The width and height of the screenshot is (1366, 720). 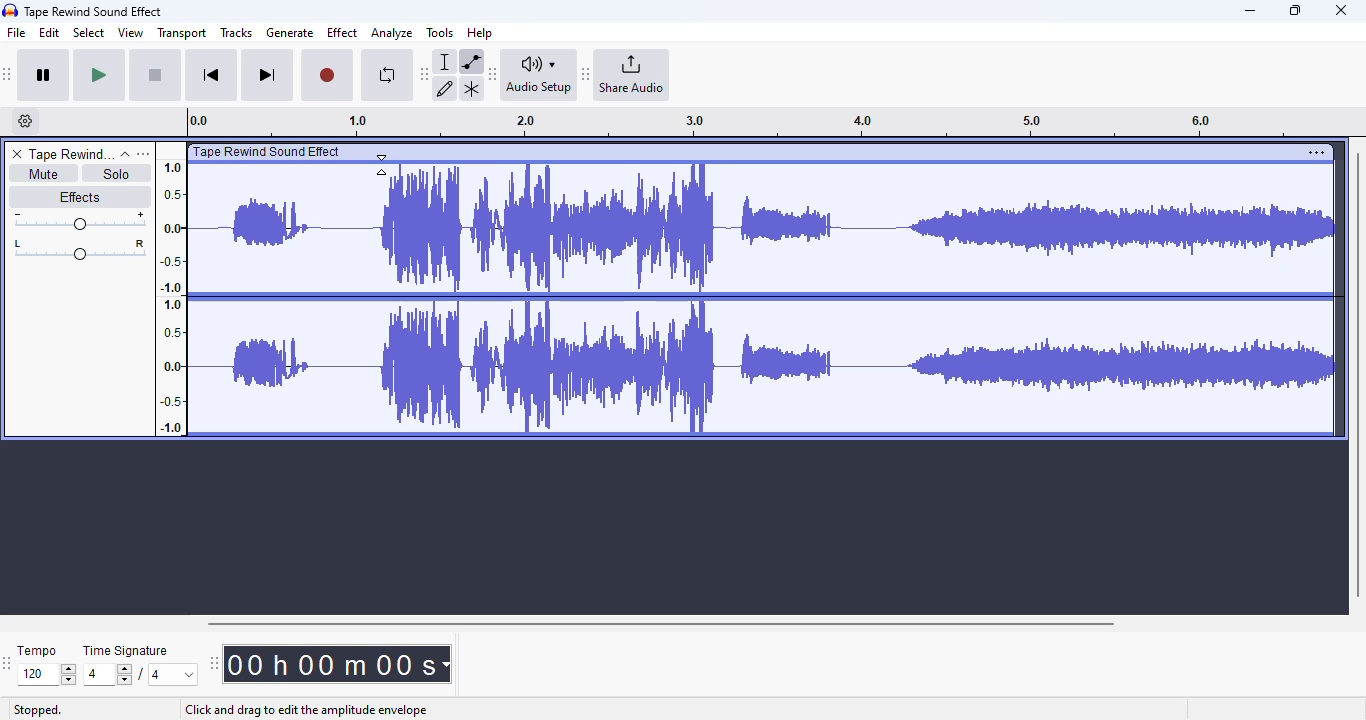 What do you see at coordinates (71, 155) in the screenshot?
I see `track name` at bounding box center [71, 155].